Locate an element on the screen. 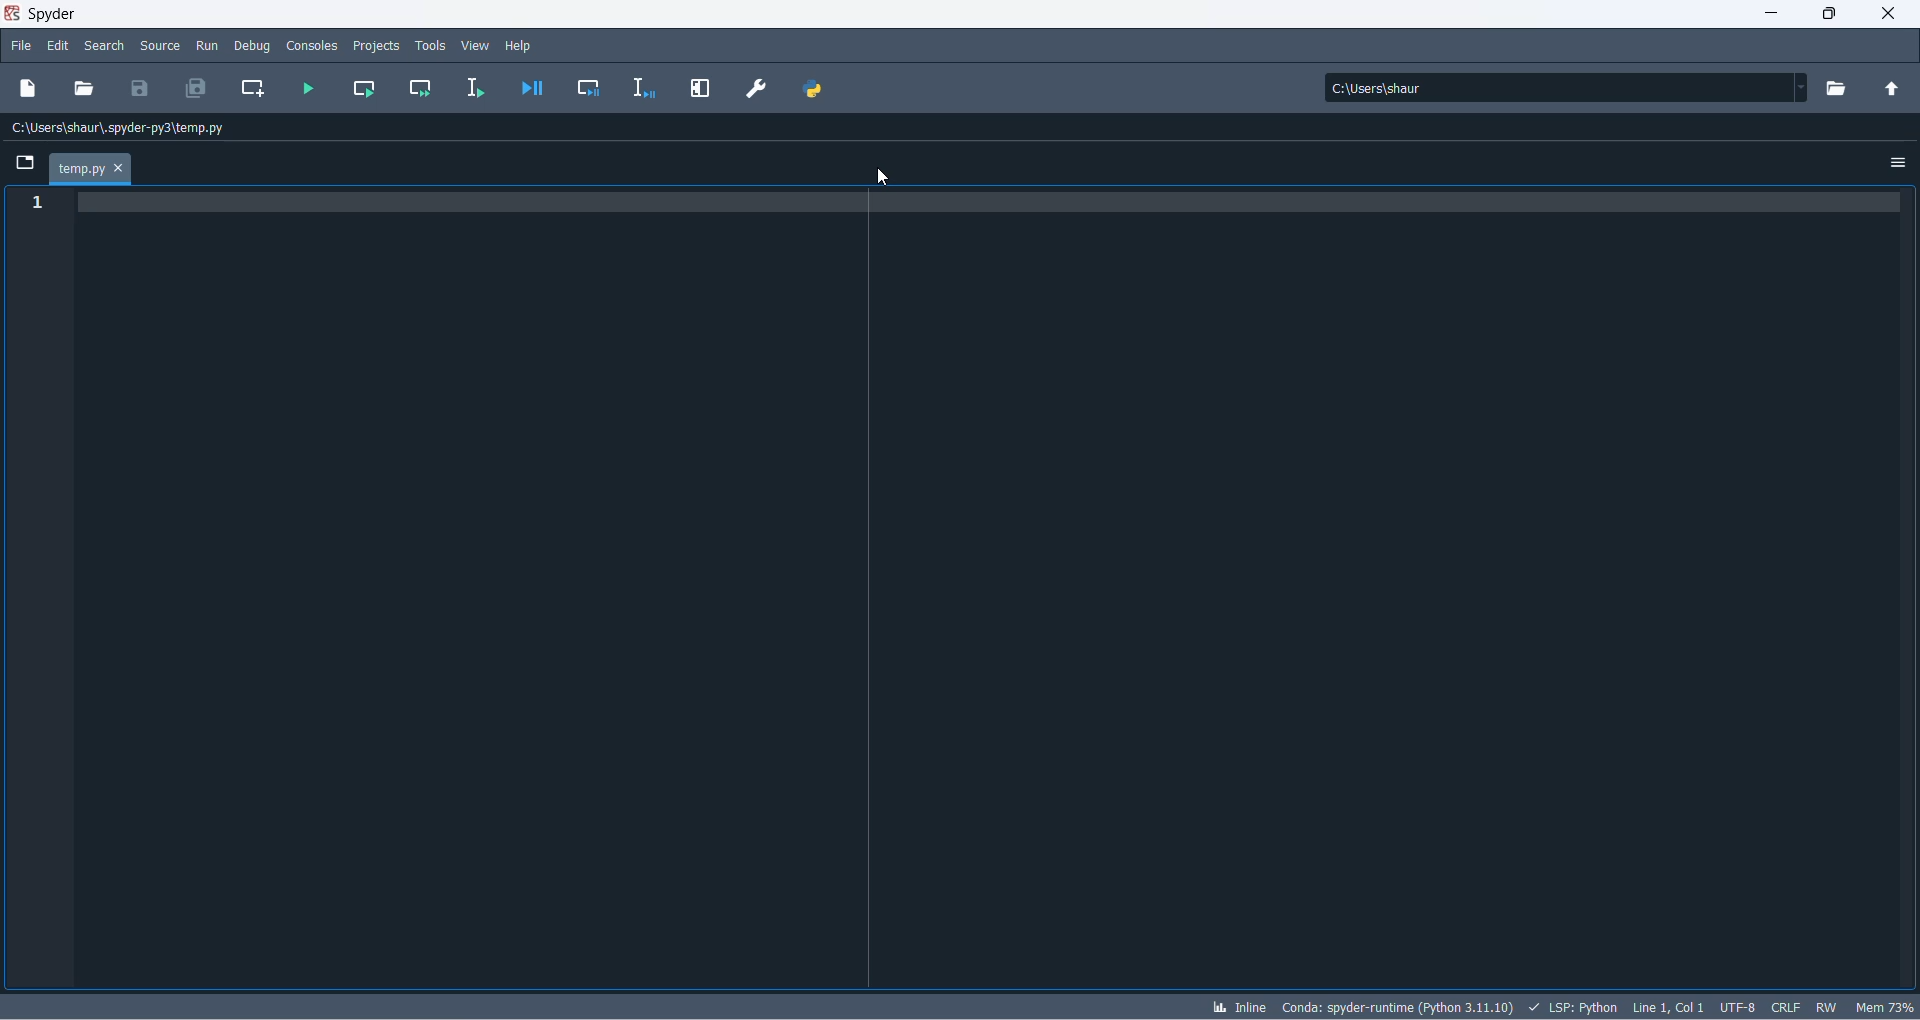 This screenshot has height=1020, width=1920. run selection is located at coordinates (473, 87).